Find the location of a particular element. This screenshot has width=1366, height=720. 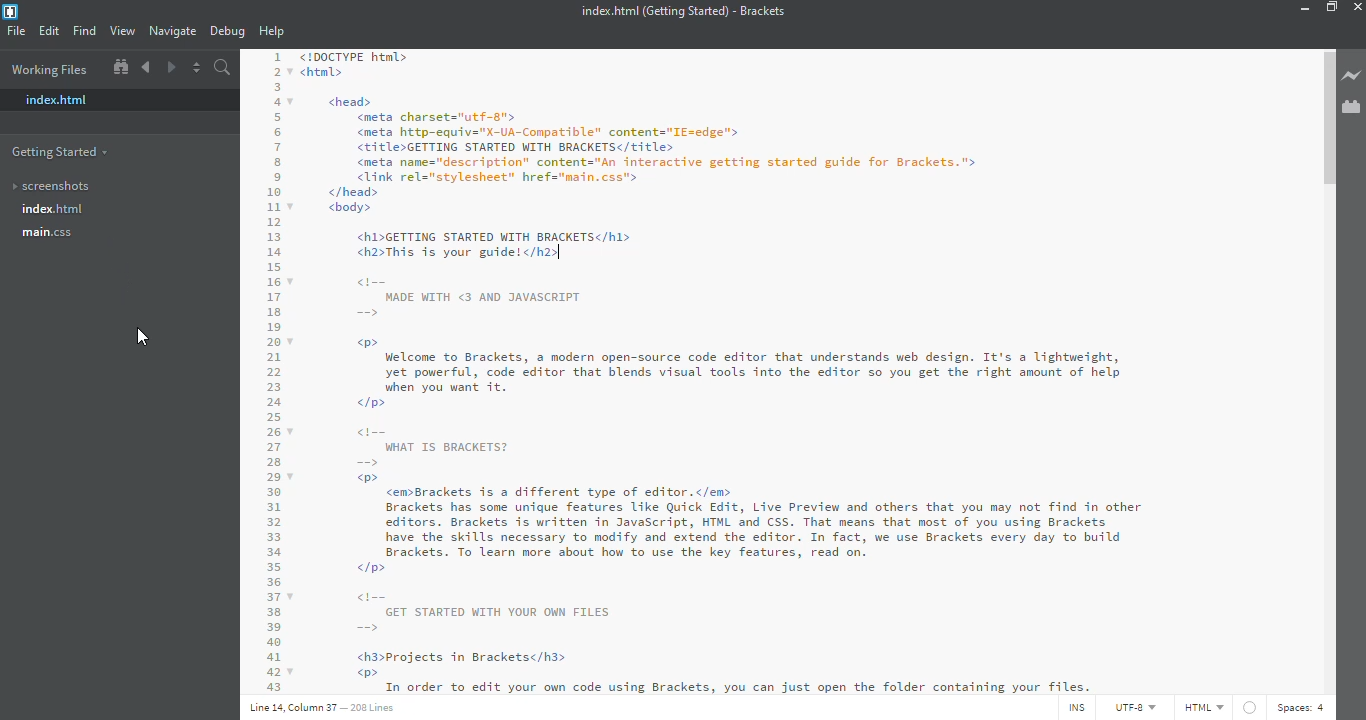

spaces 4 is located at coordinates (1301, 705).